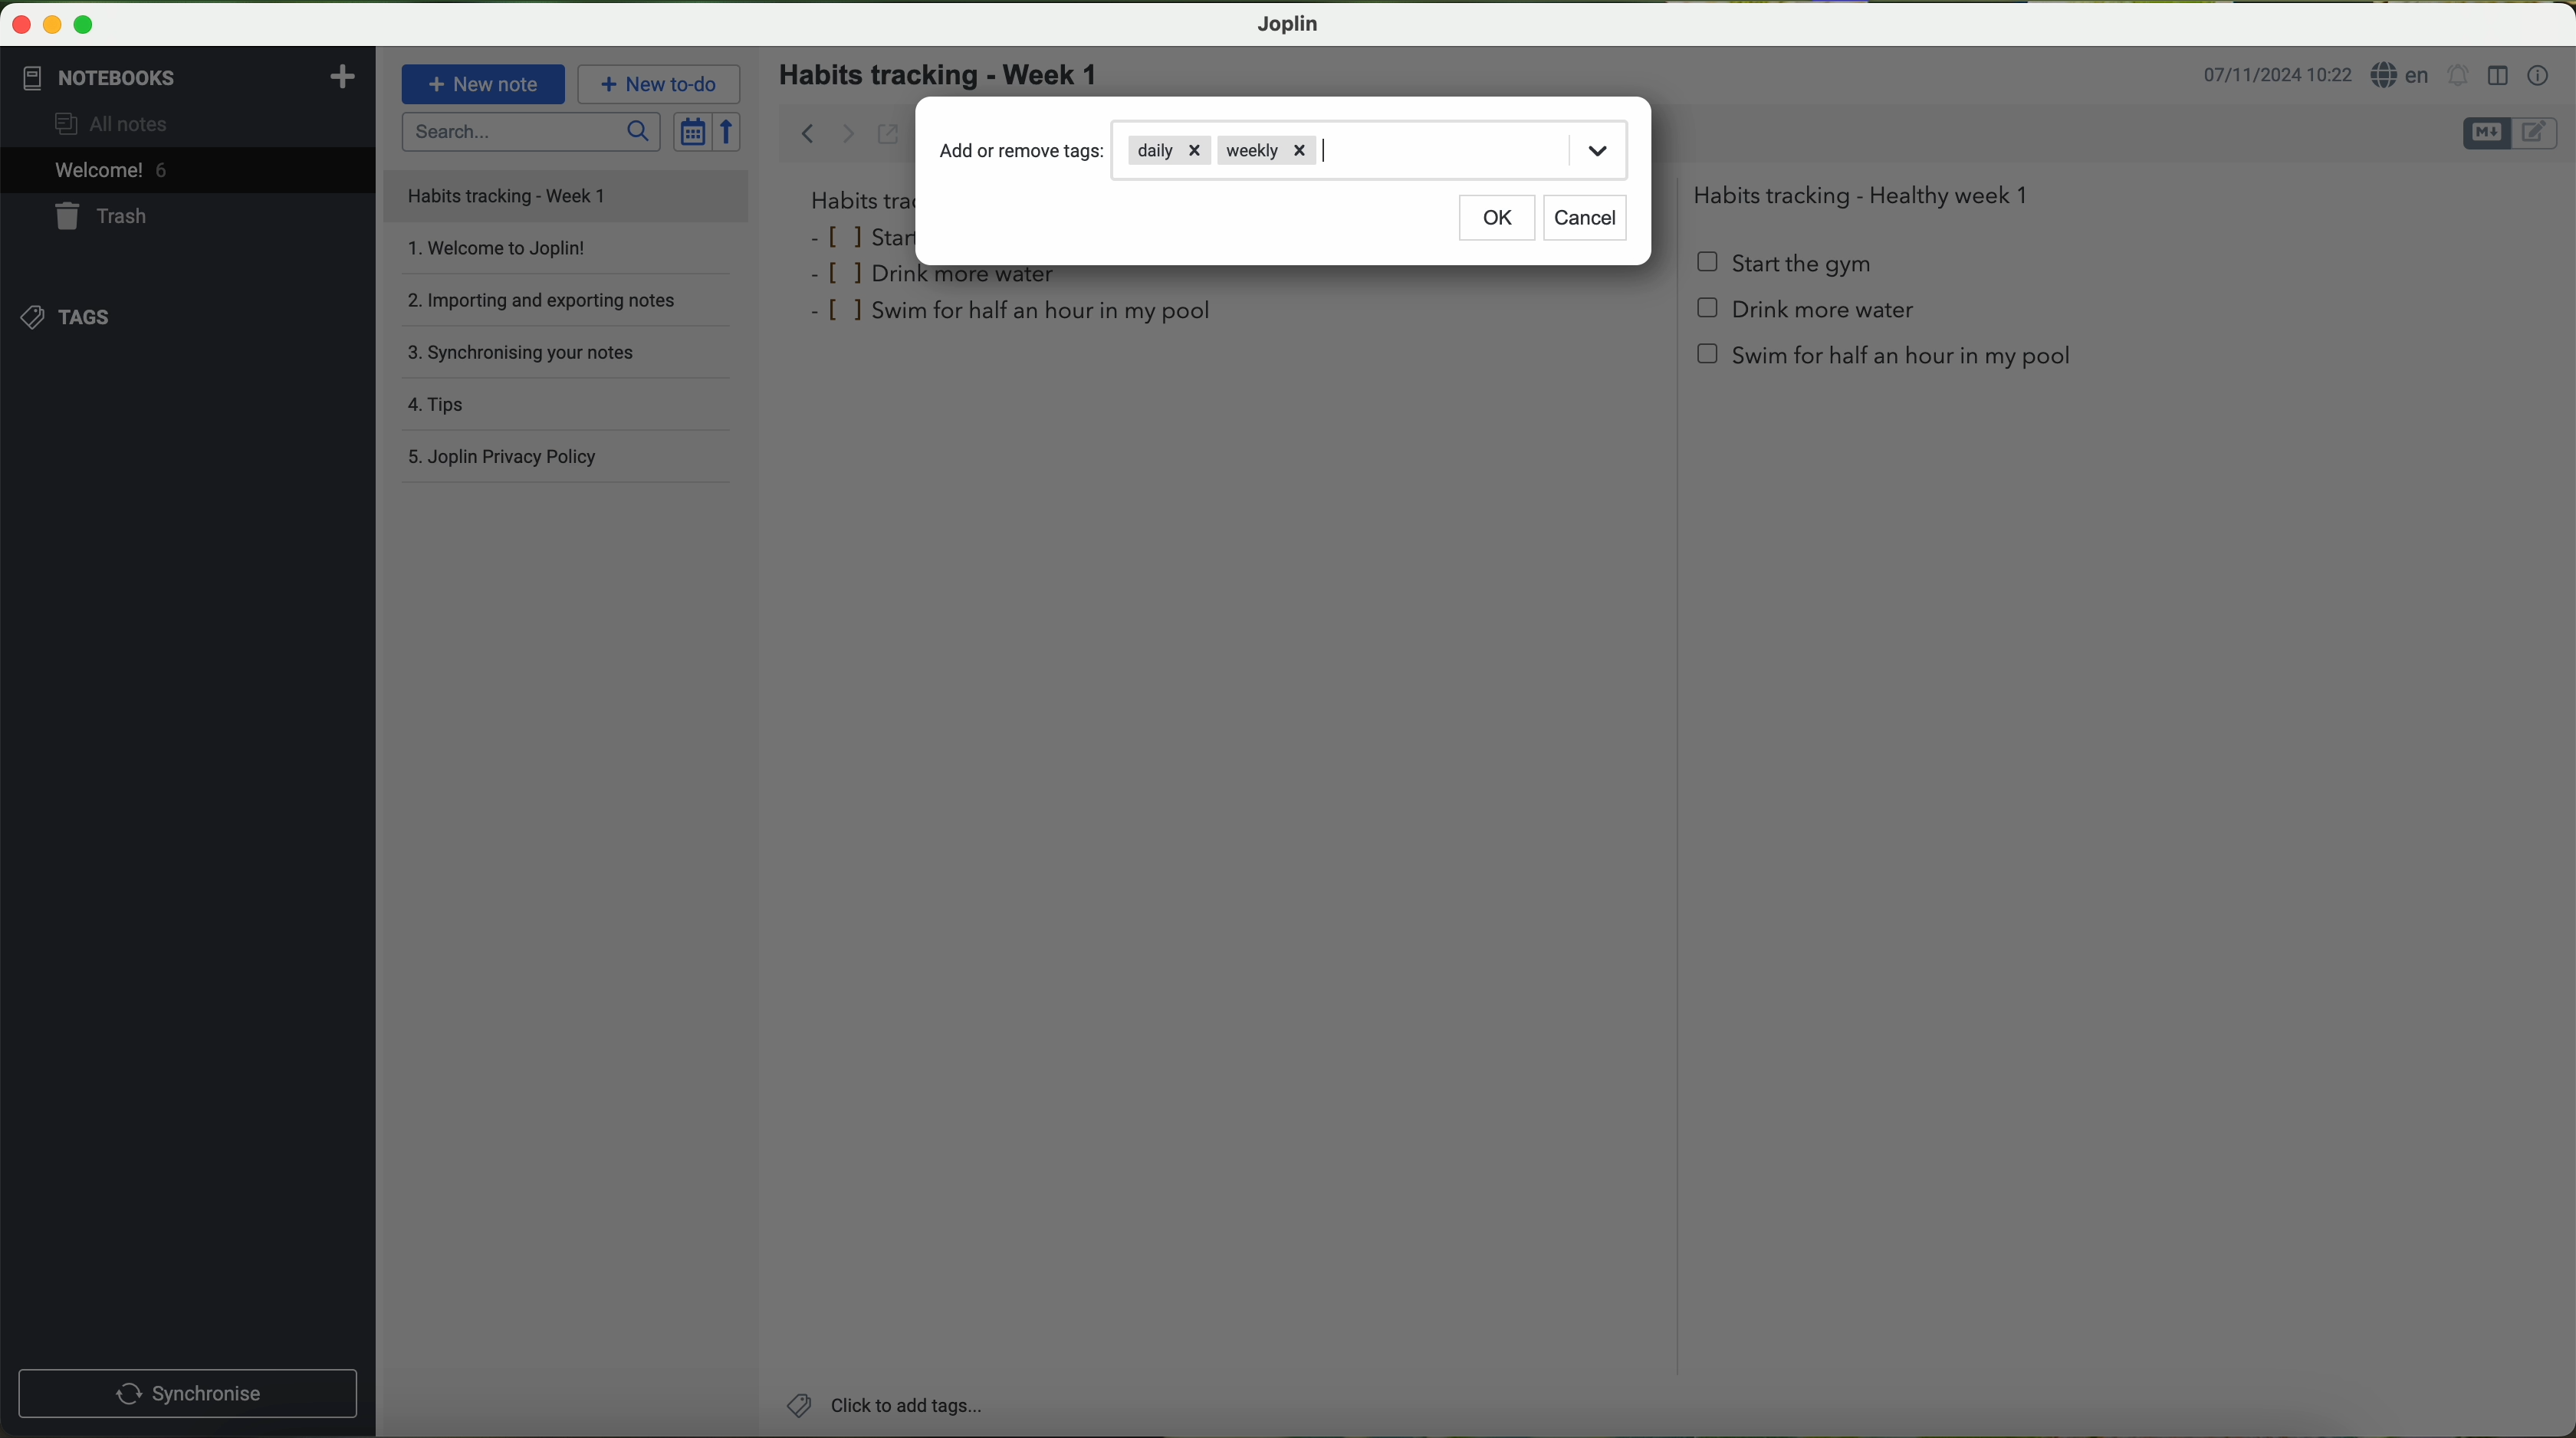 This screenshot has width=2576, height=1438. I want to click on set alarm, so click(2459, 74).